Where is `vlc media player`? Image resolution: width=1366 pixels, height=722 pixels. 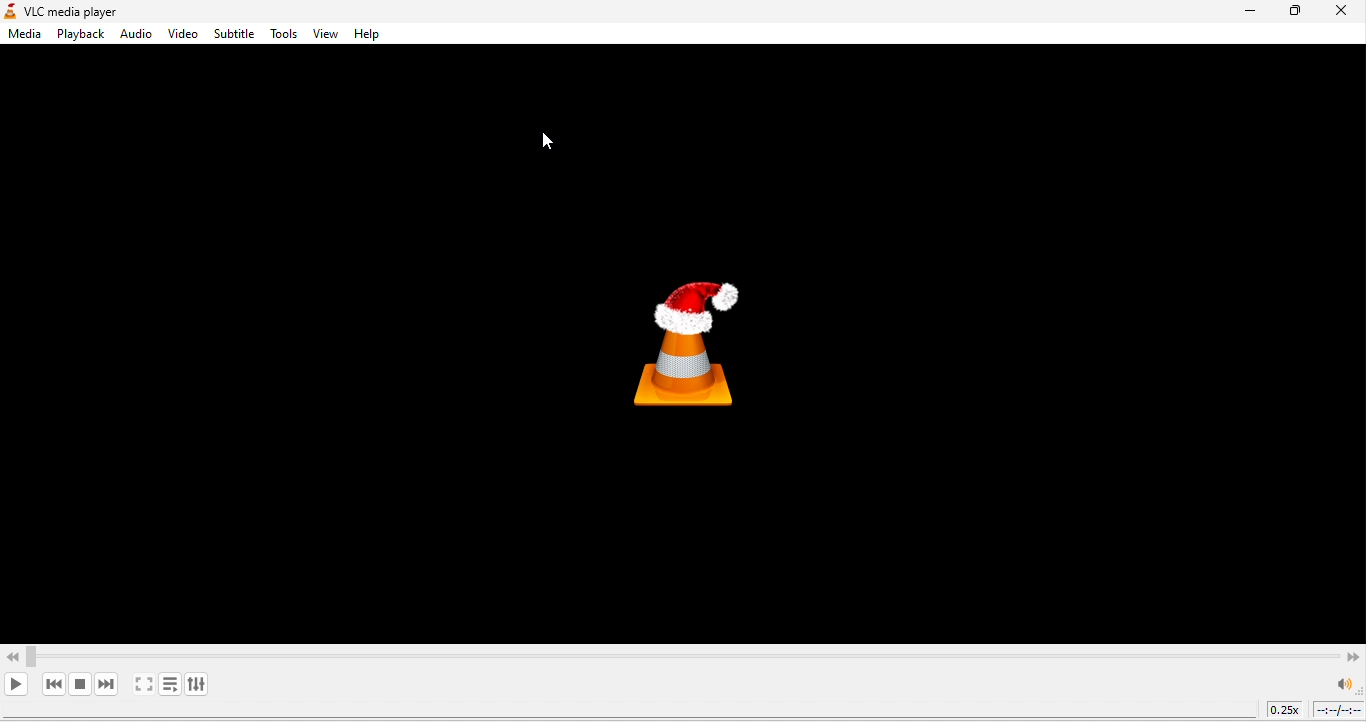 vlc media player is located at coordinates (96, 10).